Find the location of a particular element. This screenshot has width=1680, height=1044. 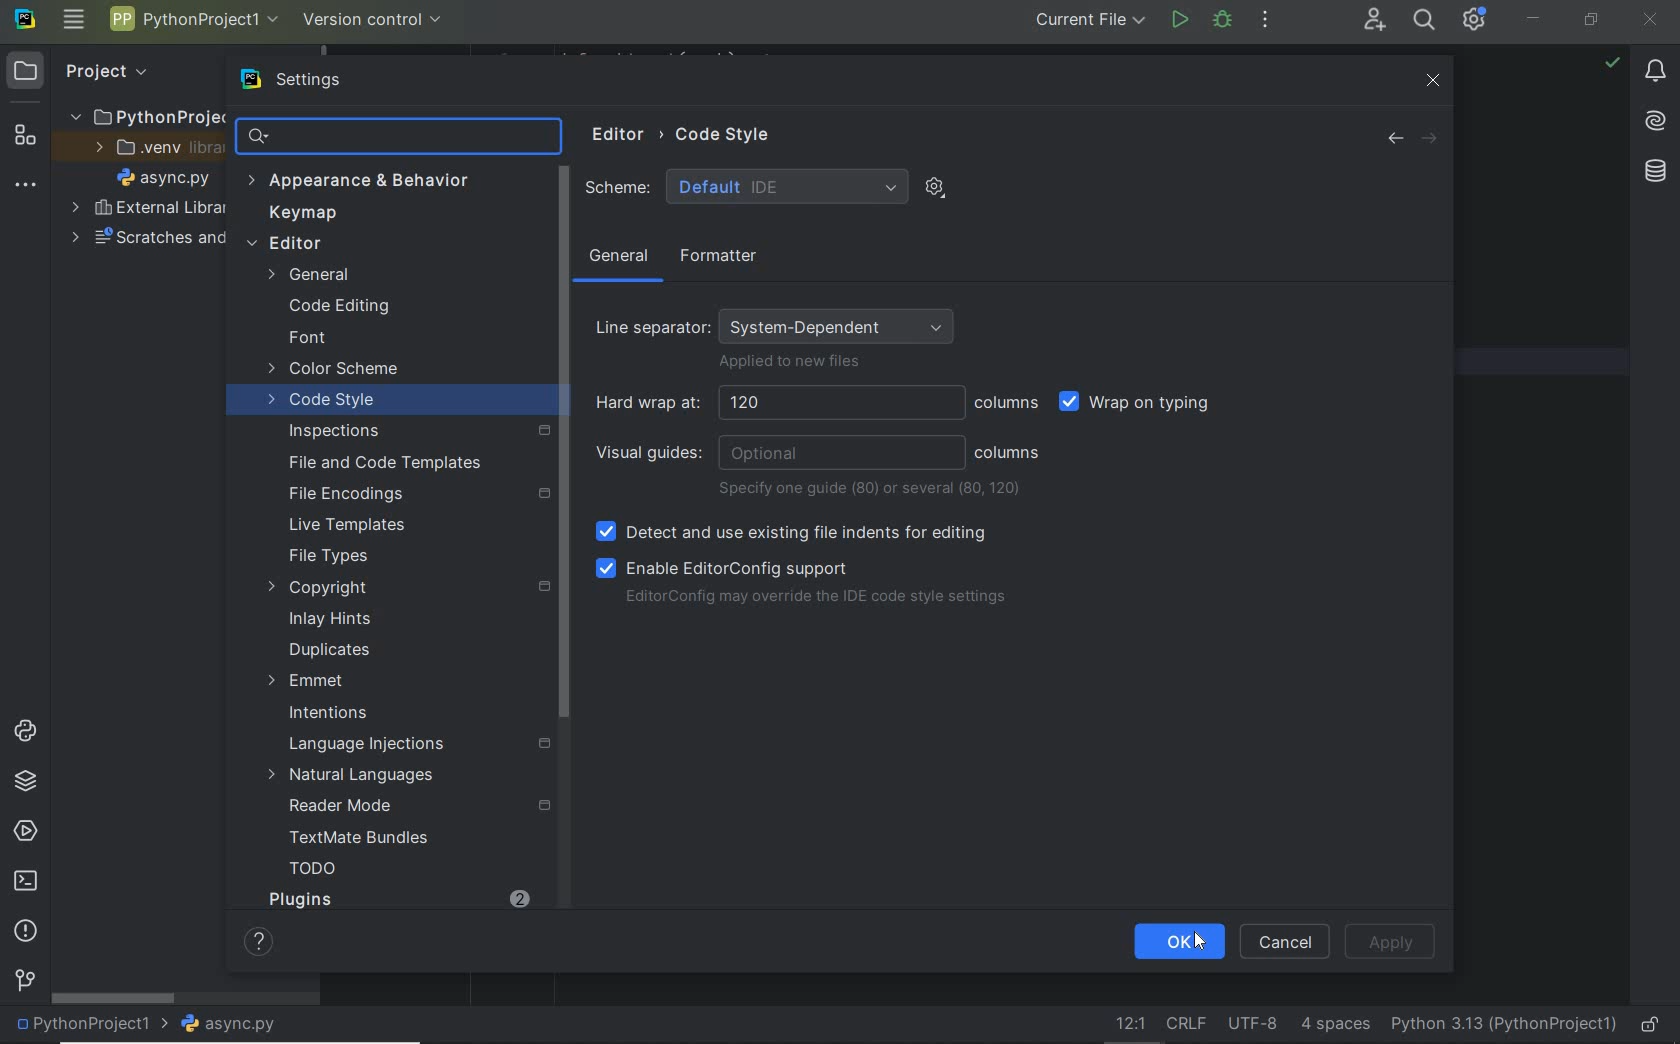

Scheme is located at coordinates (746, 187).